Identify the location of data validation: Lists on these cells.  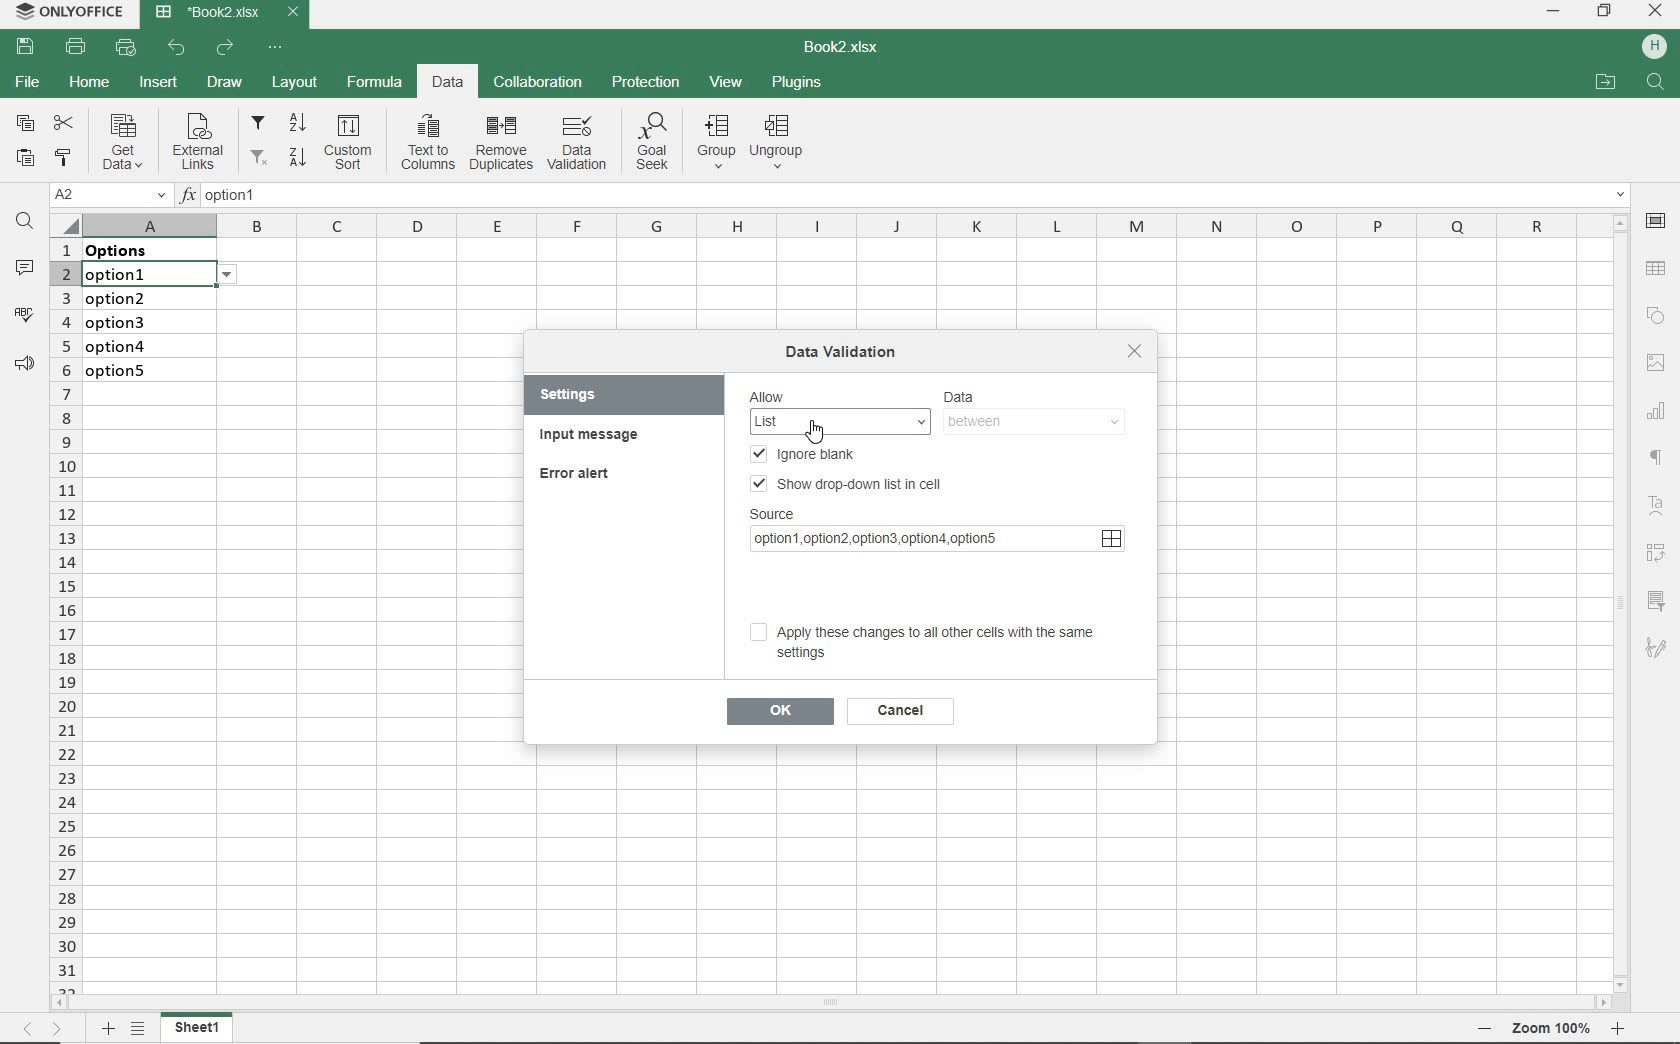
(163, 339).